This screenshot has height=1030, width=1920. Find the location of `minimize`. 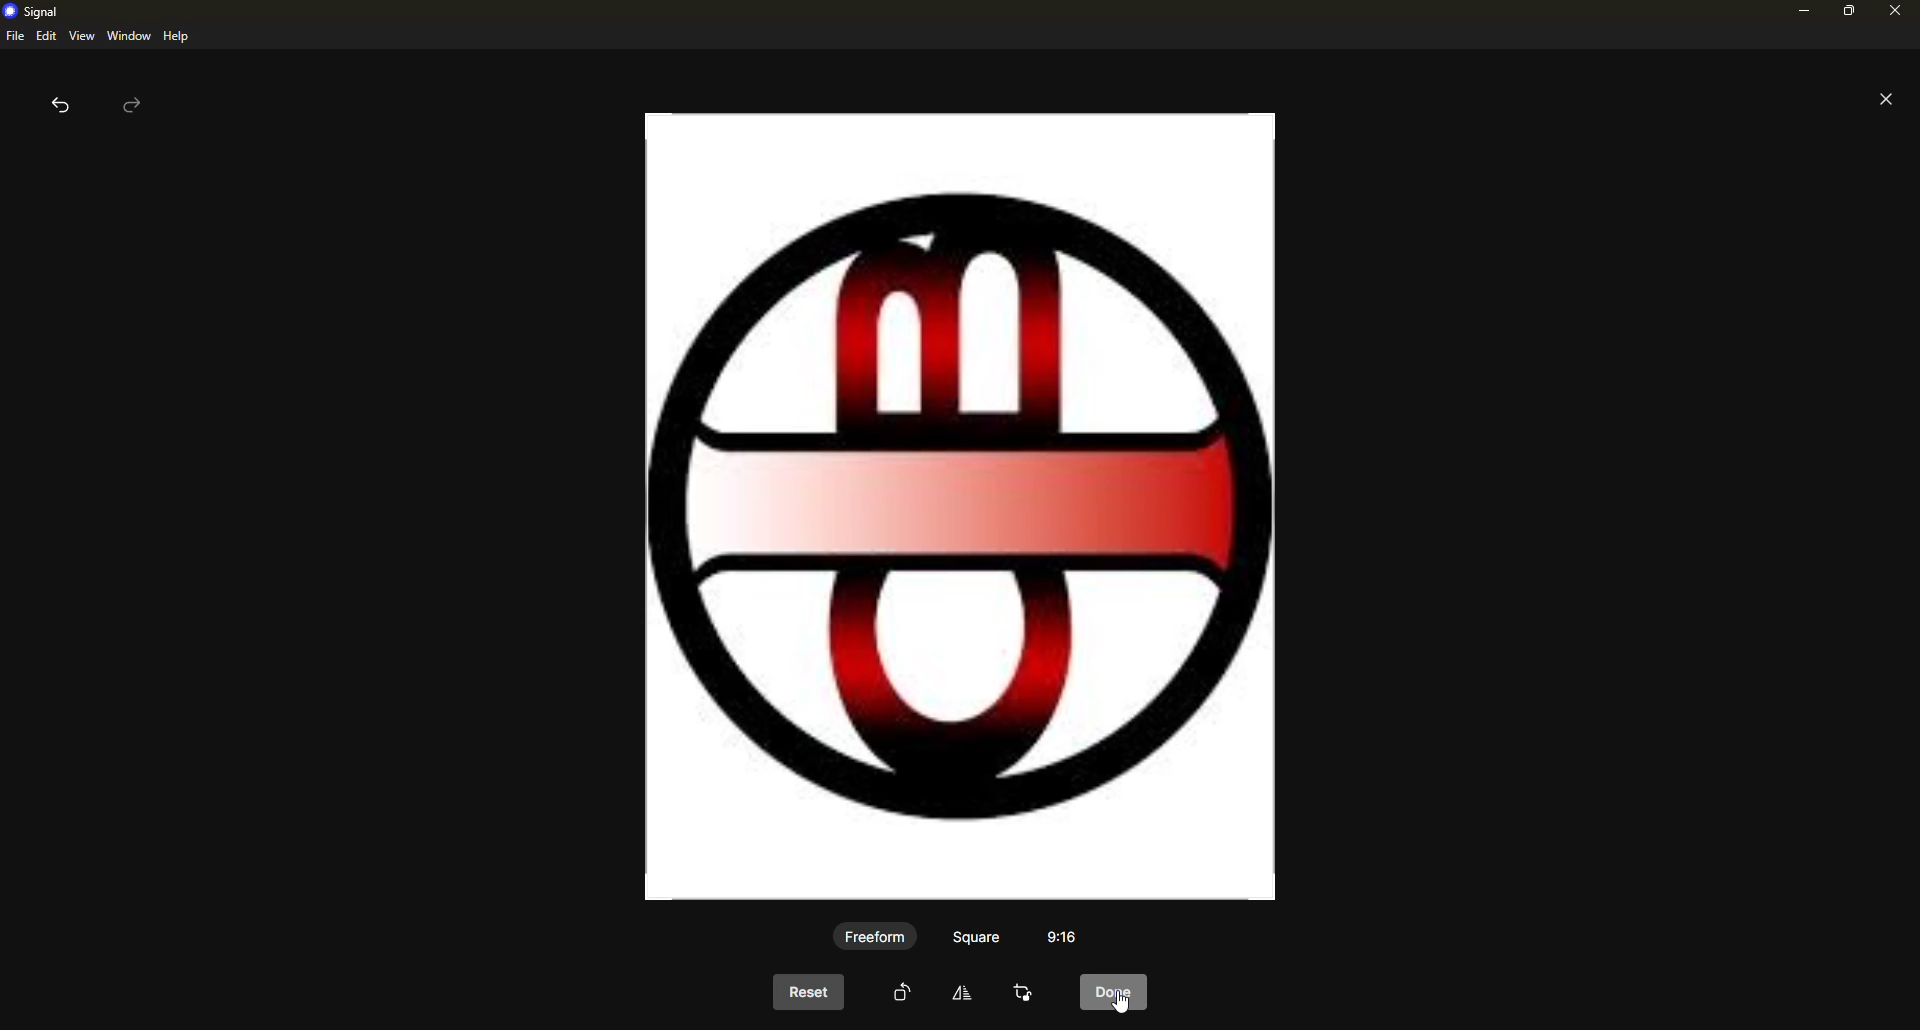

minimize is located at coordinates (1796, 10).